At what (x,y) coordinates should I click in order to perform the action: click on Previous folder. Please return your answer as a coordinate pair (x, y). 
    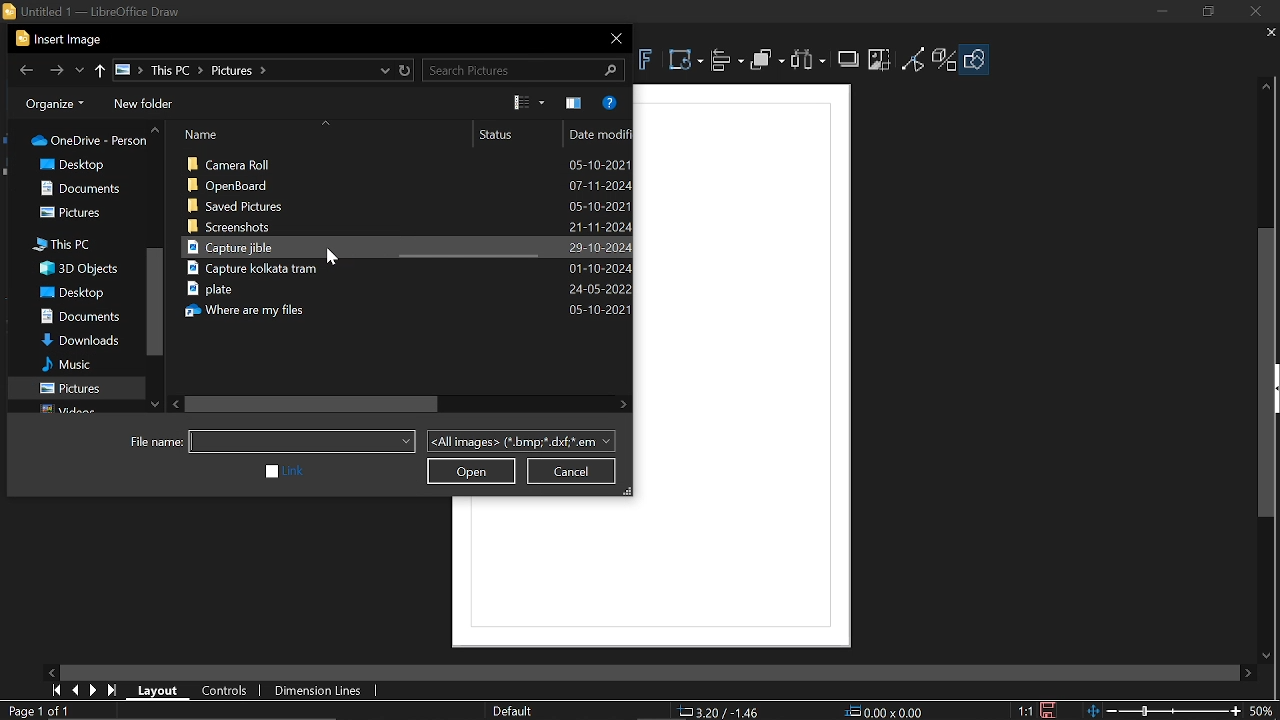
    Looking at the image, I should click on (101, 70).